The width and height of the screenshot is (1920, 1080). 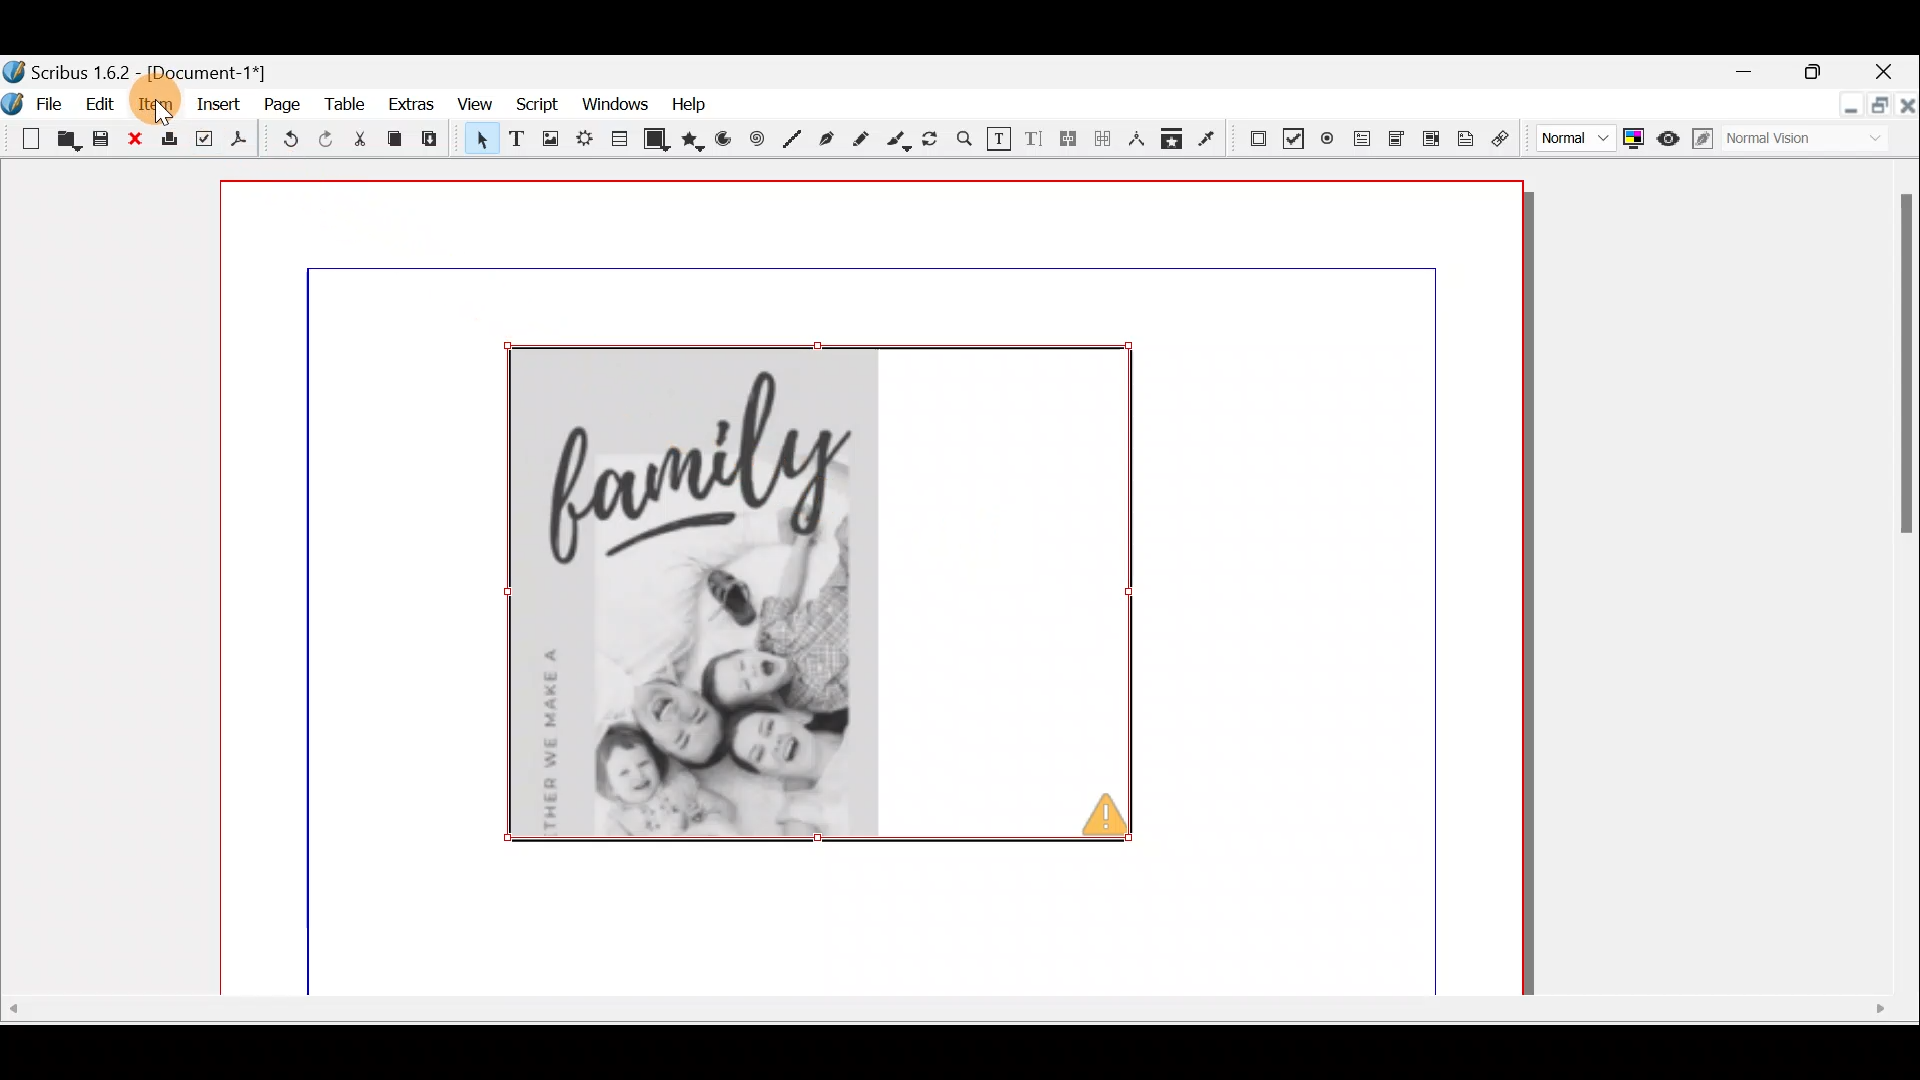 I want to click on Freehand line, so click(x=865, y=139).